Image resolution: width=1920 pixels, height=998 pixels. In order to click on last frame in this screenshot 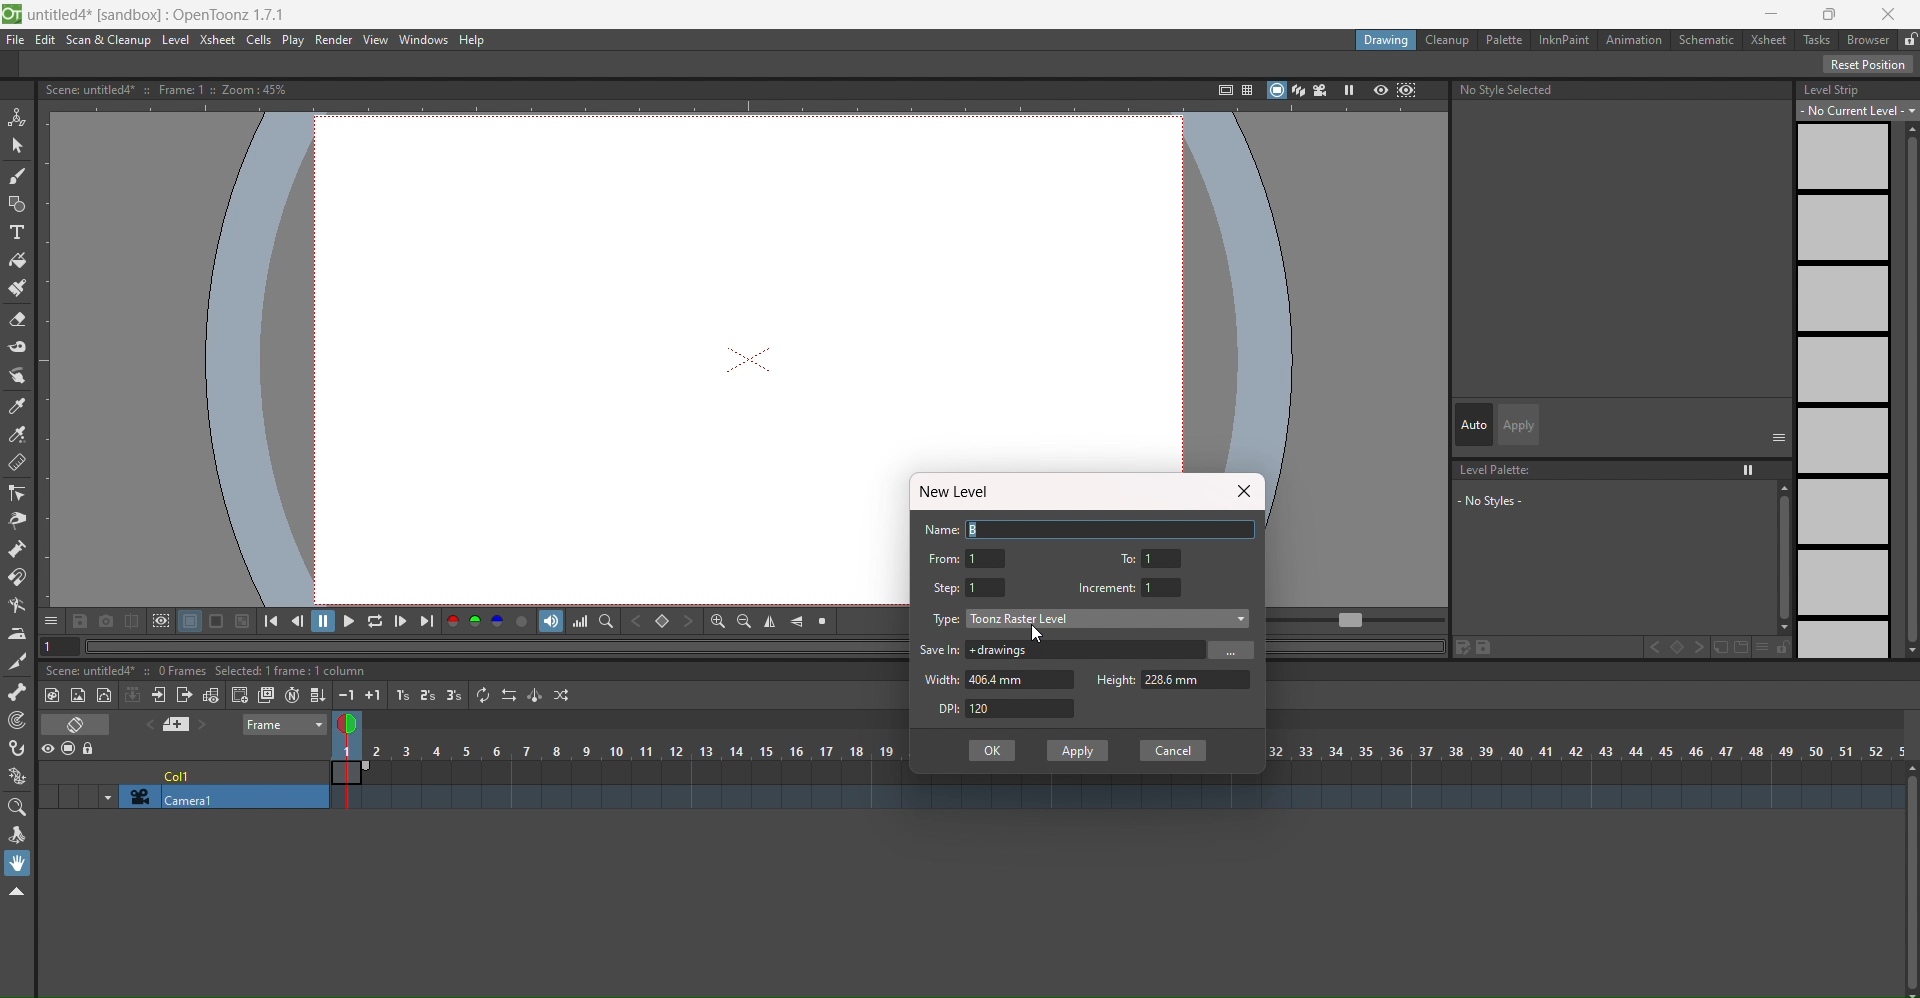, I will do `click(427, 621)`.